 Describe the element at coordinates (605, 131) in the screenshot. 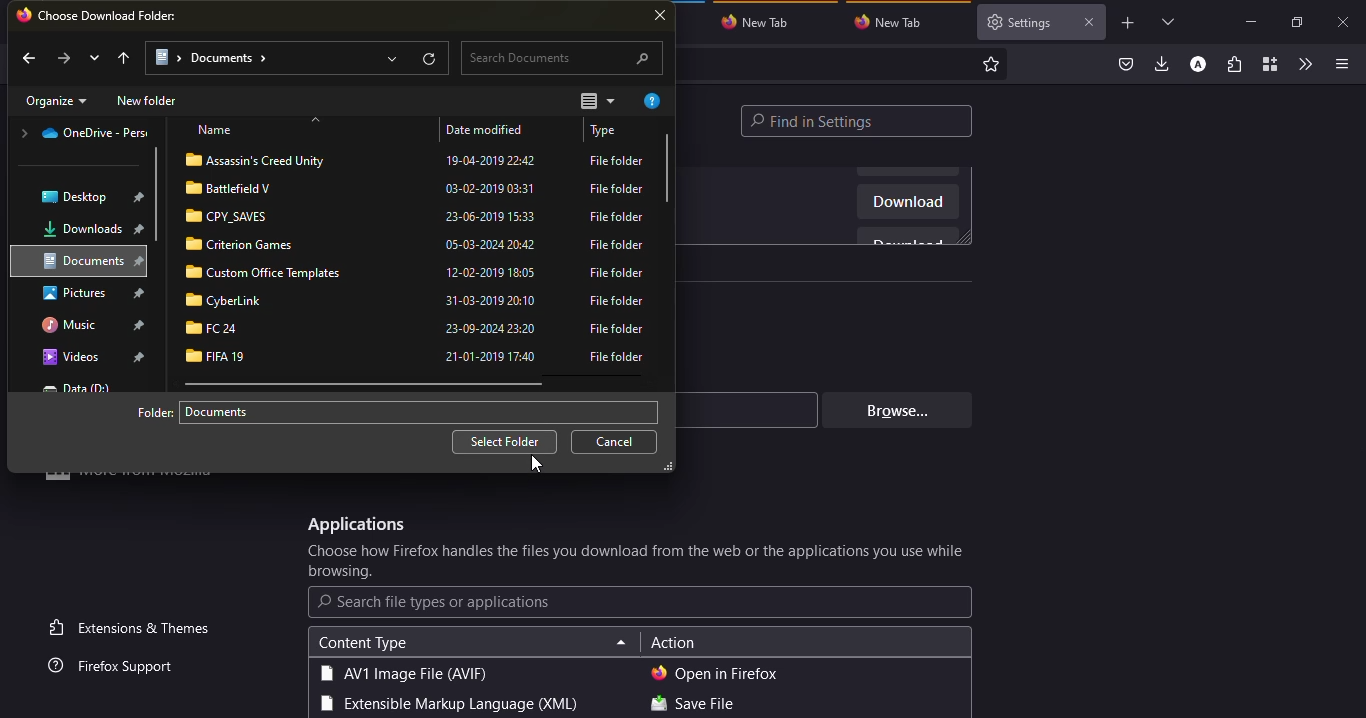

I see `type` at that location.